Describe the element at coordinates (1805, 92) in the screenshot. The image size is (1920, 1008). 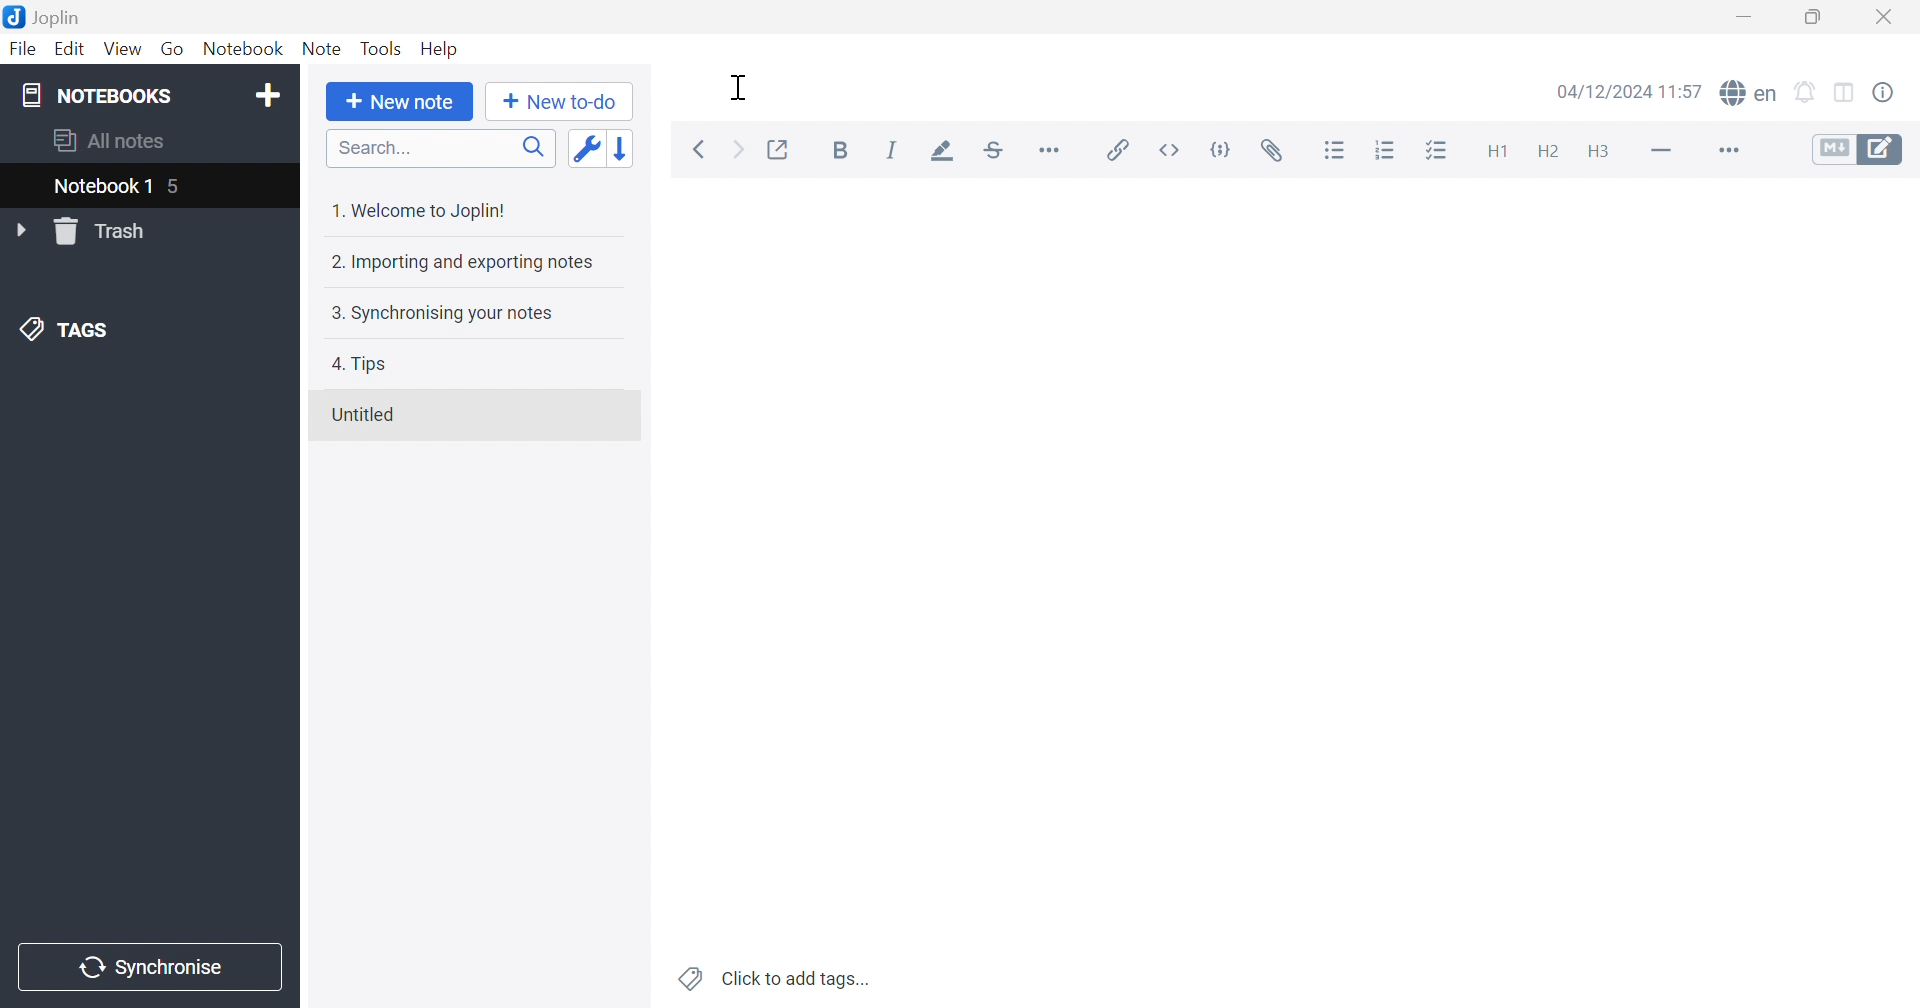
I see `Set alarm` at that location.